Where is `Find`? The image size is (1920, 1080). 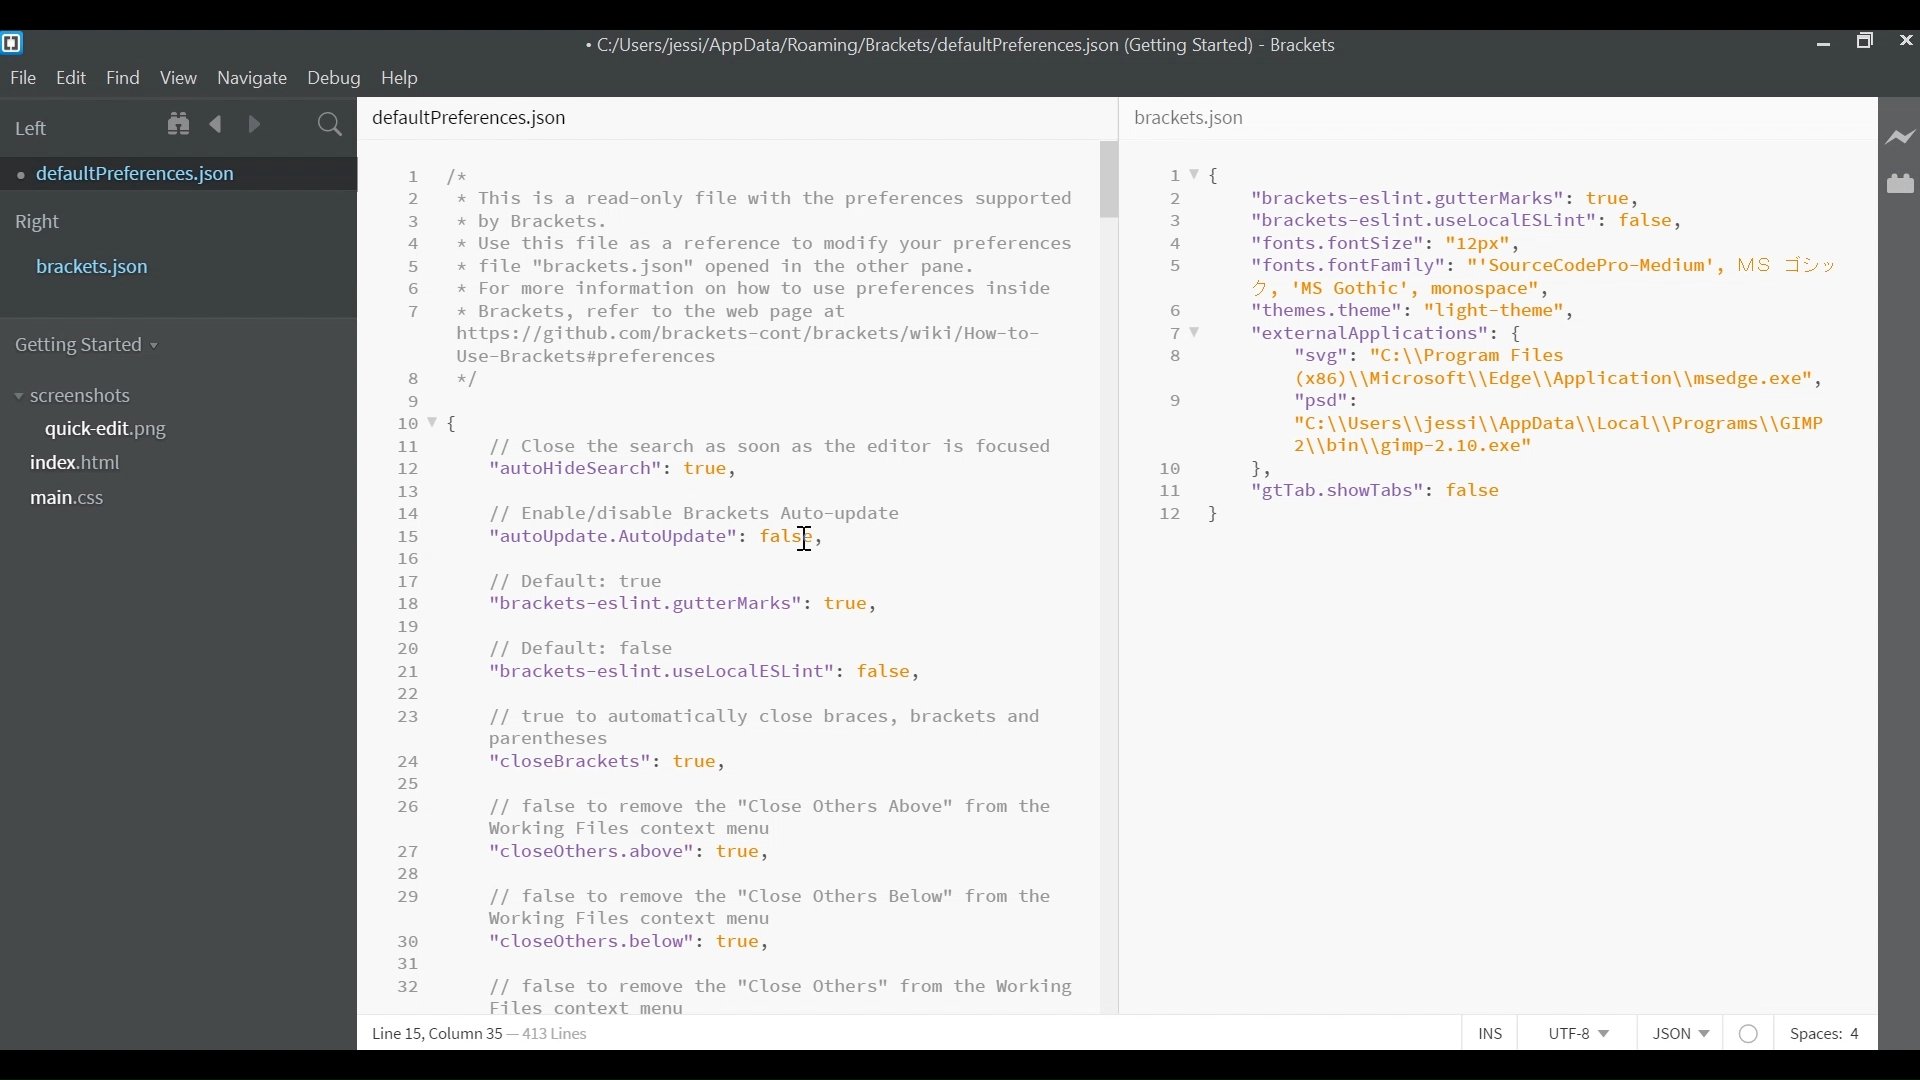
Find is located at coordinates (123, 77).